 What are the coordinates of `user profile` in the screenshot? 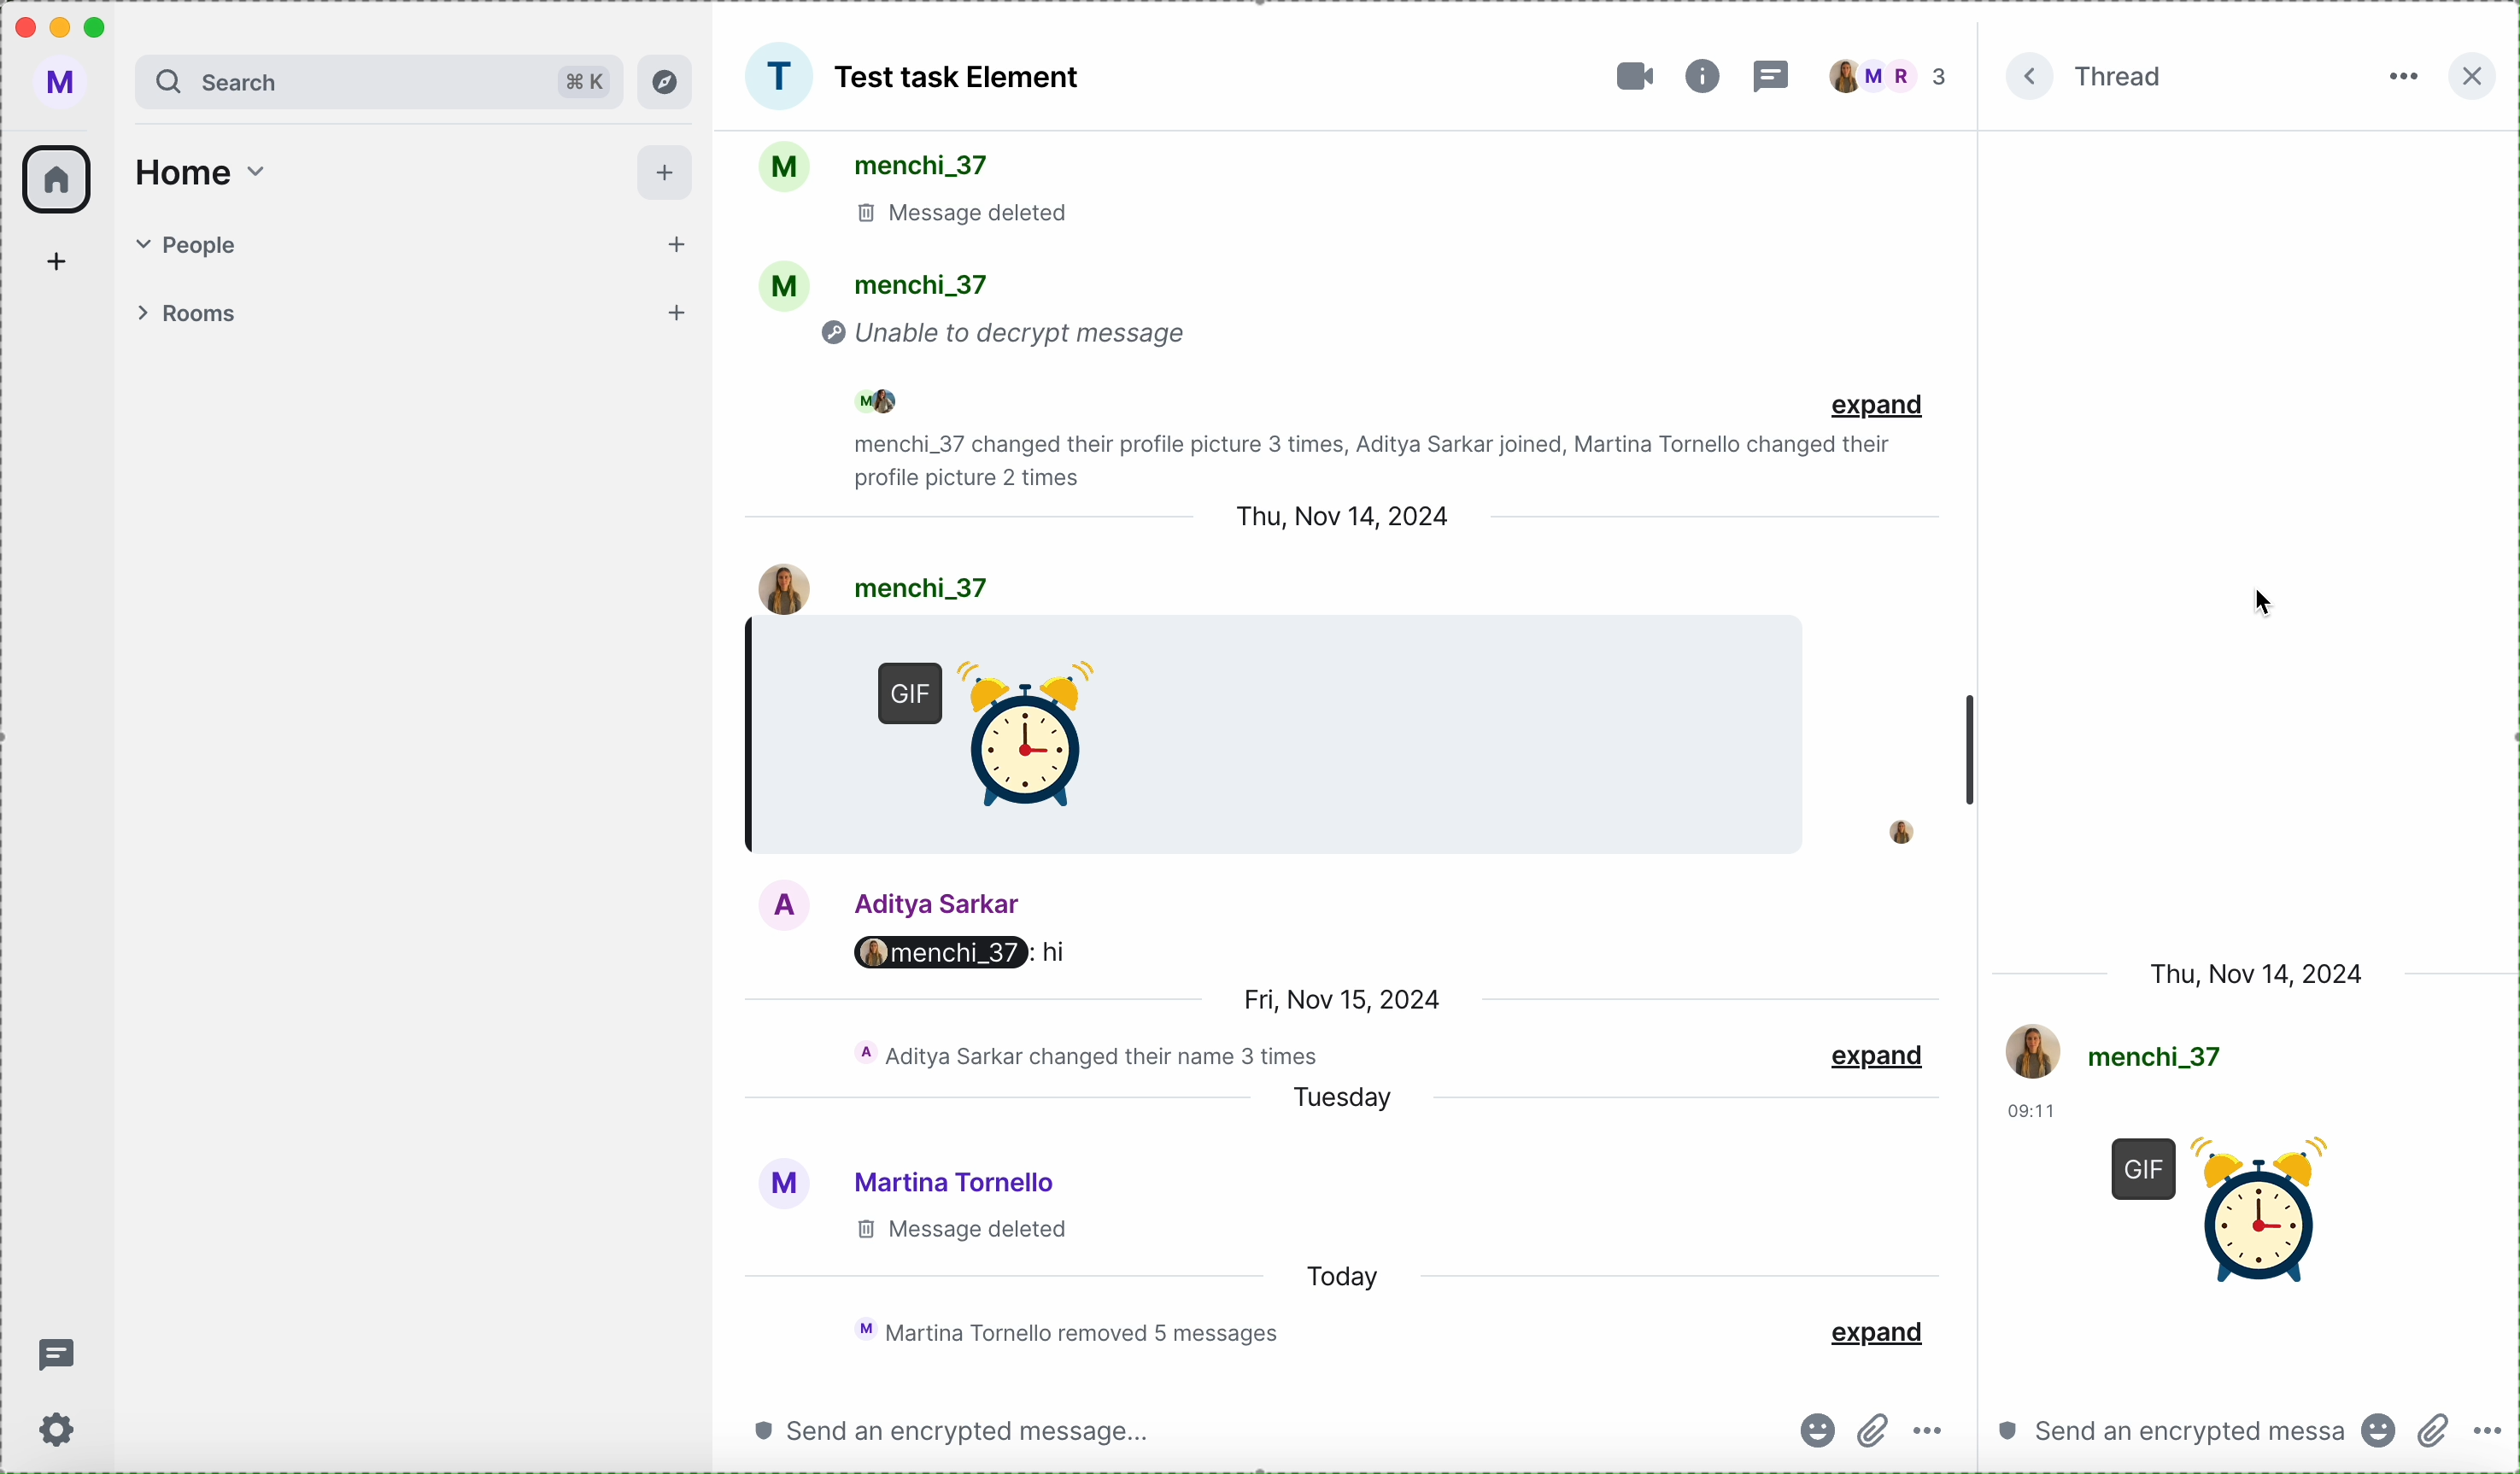 It's located at (66, 85).